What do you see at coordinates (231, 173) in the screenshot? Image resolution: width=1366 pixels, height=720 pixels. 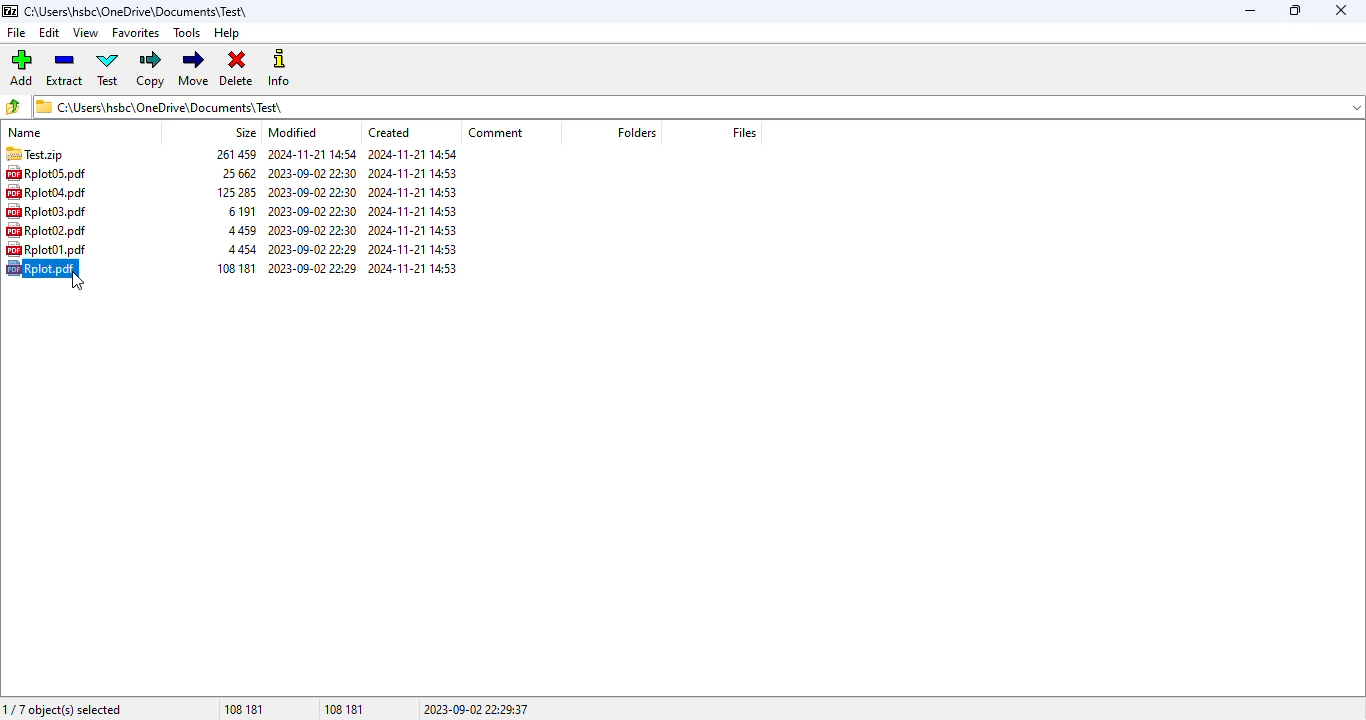 I see `25662` at bounding box center [231, 173].